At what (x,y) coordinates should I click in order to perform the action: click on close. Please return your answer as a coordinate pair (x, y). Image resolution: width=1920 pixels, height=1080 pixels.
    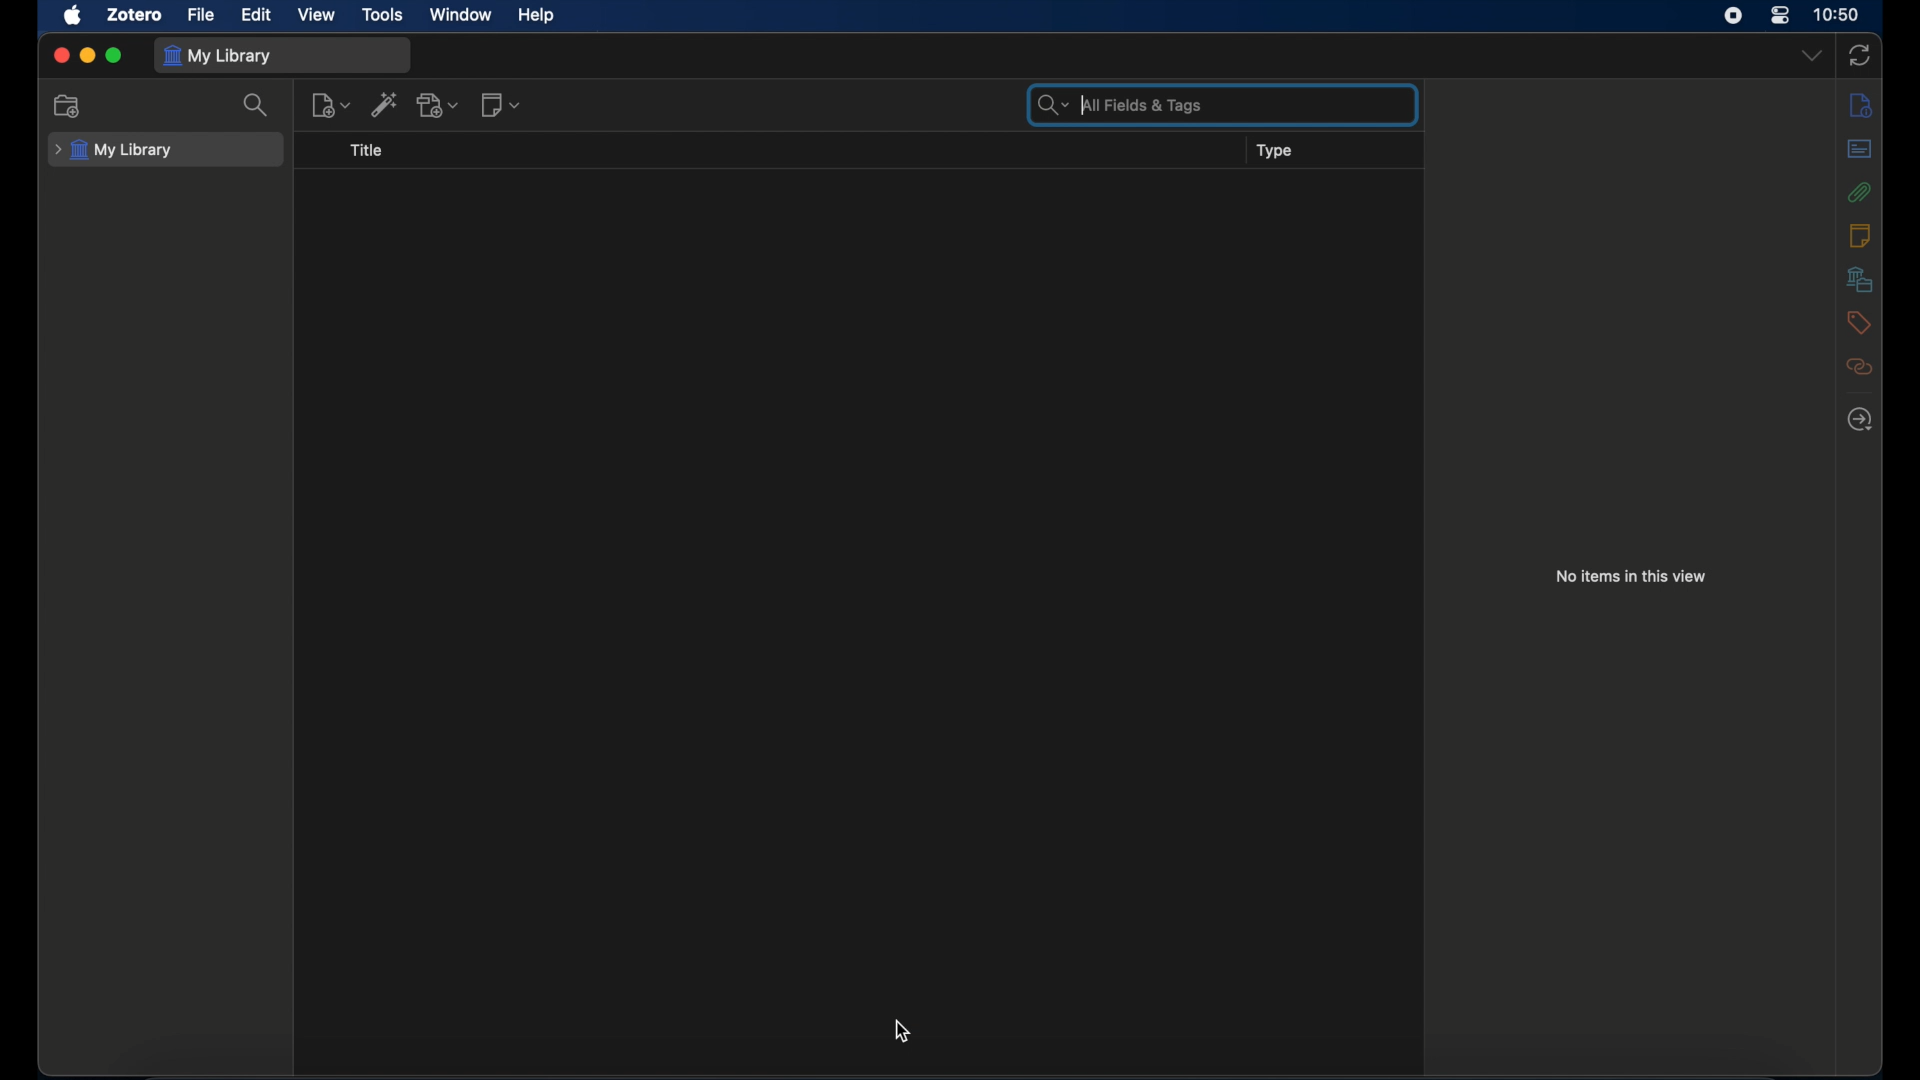
    Looking at the image, I should click on (60, 54).